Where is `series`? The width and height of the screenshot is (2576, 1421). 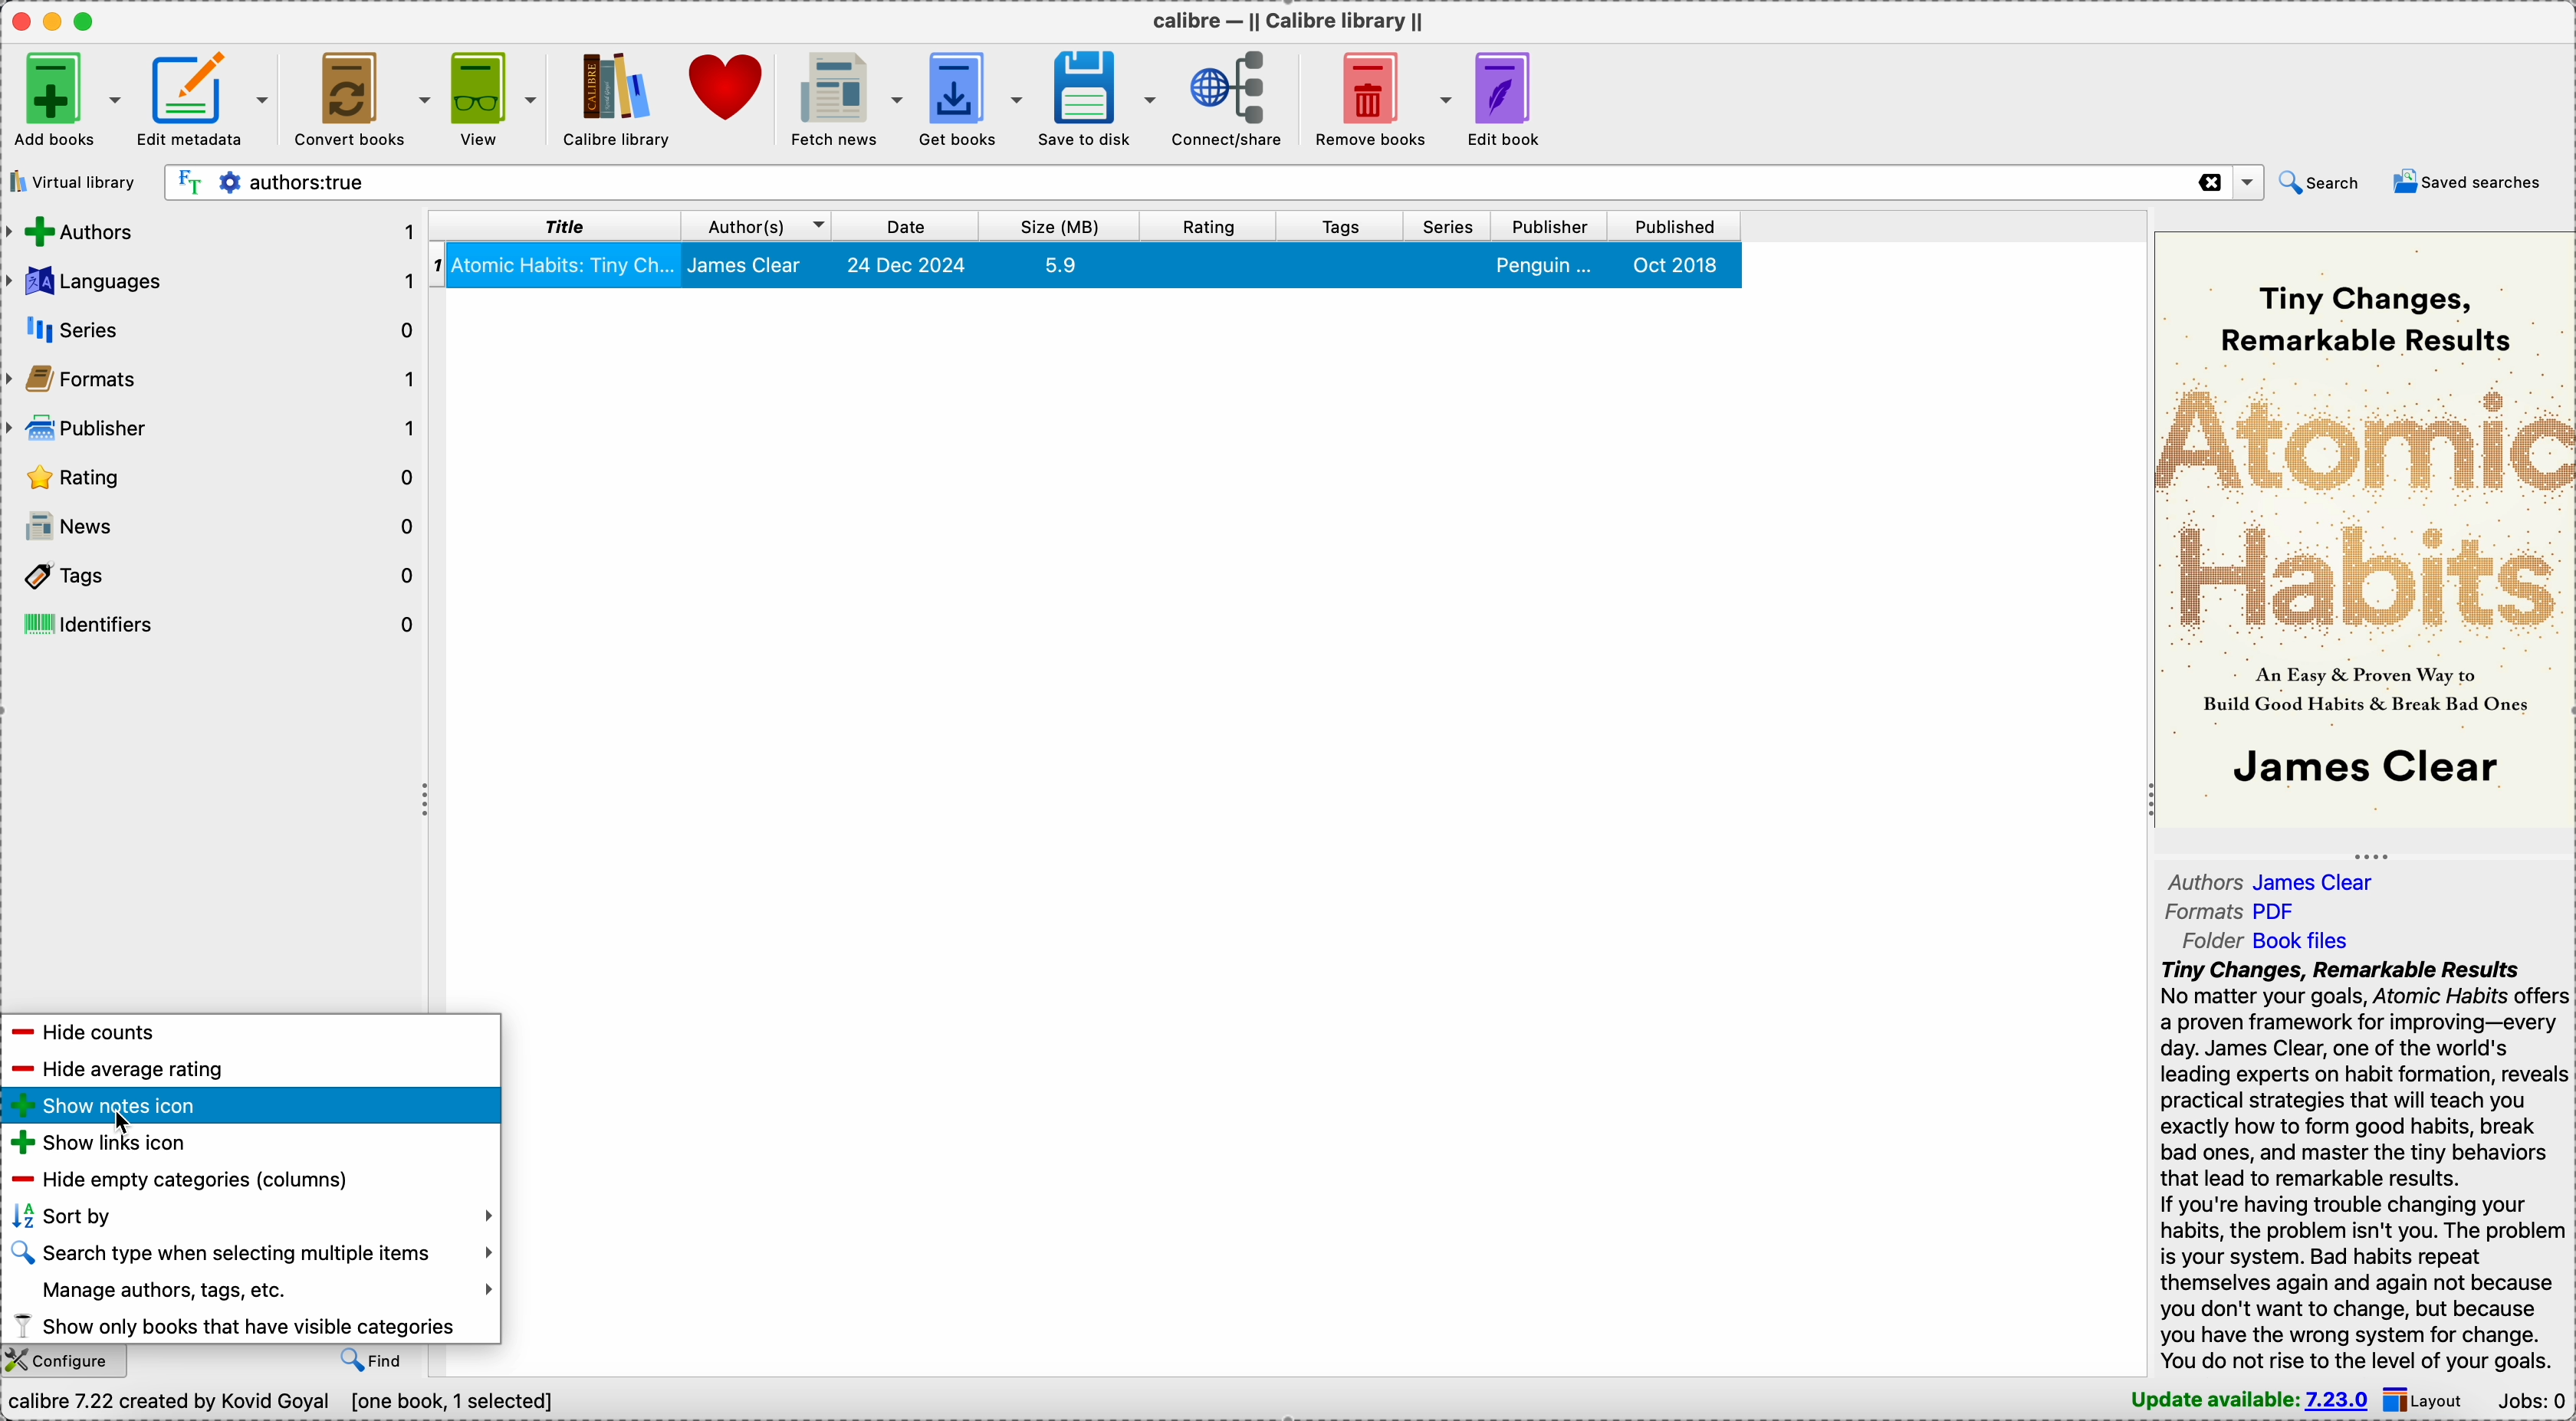 series is located at coordinates (1444, 226).